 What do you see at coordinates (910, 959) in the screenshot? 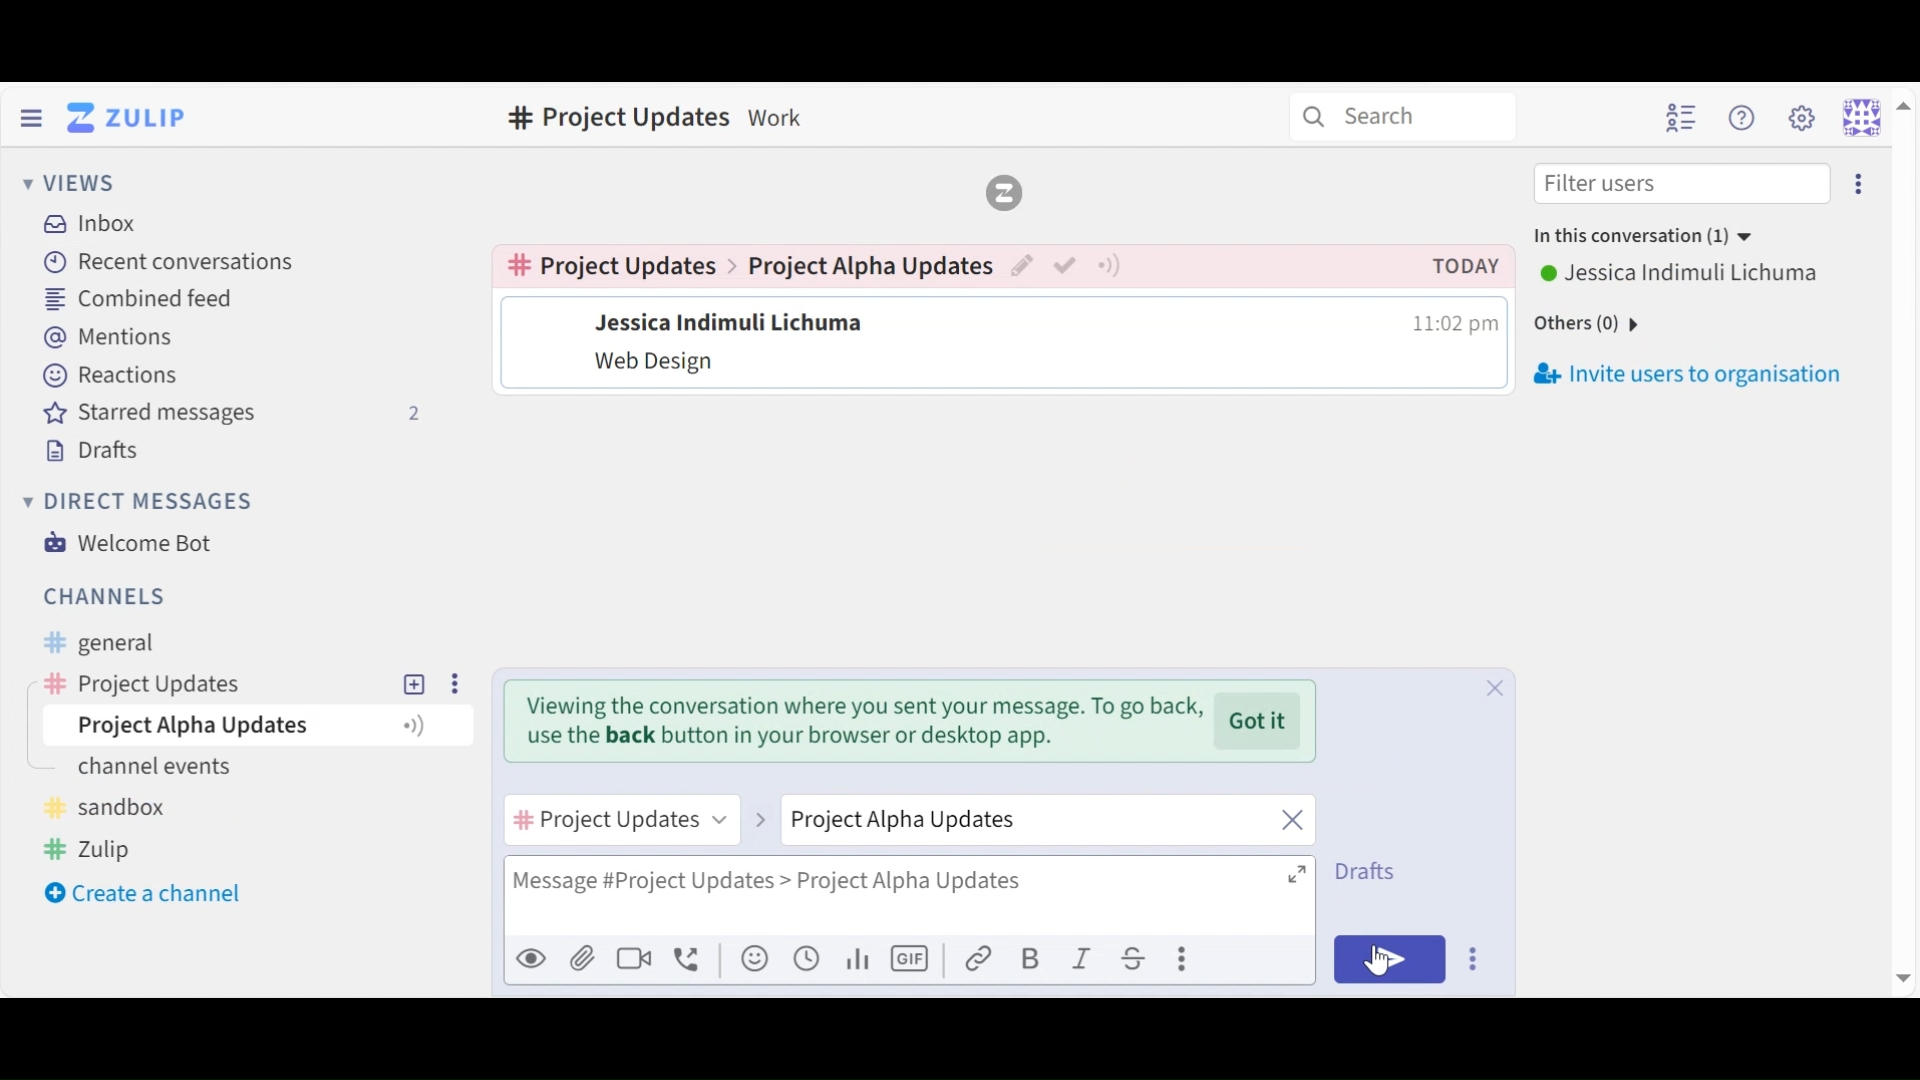
I see `Add GIF` at bounding box center [910, 959].